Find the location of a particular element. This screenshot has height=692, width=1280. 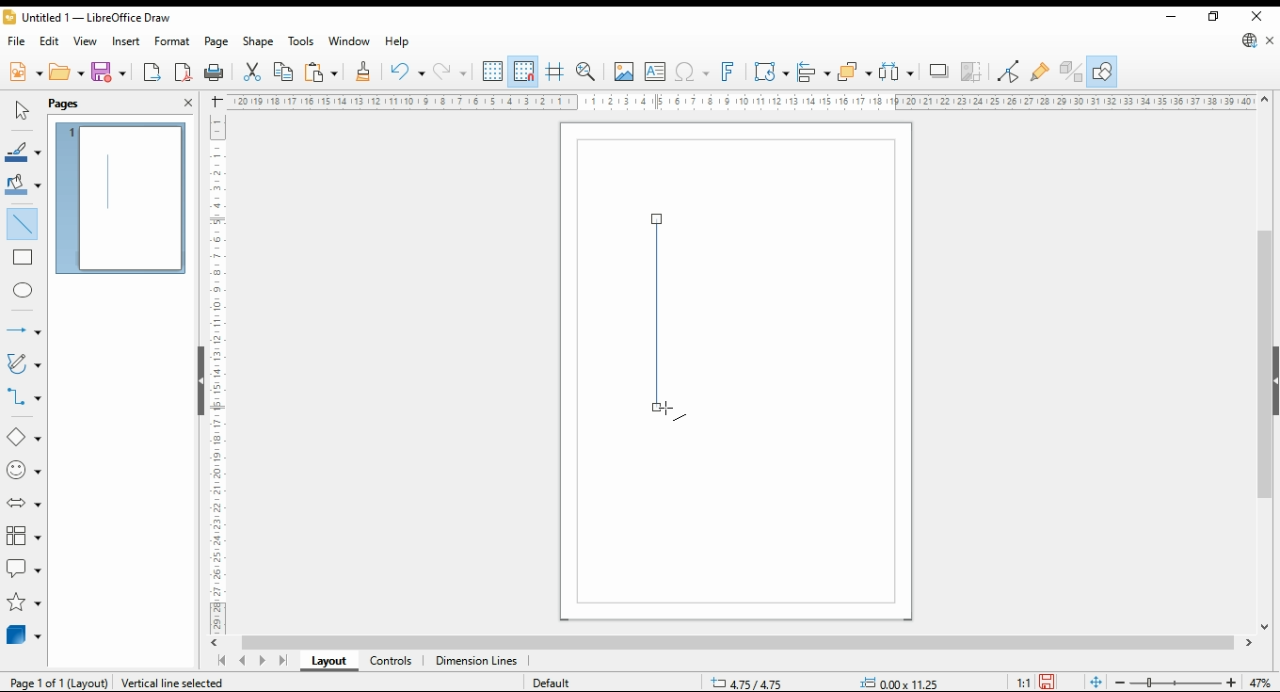

help is located at coordinates (397, 42).